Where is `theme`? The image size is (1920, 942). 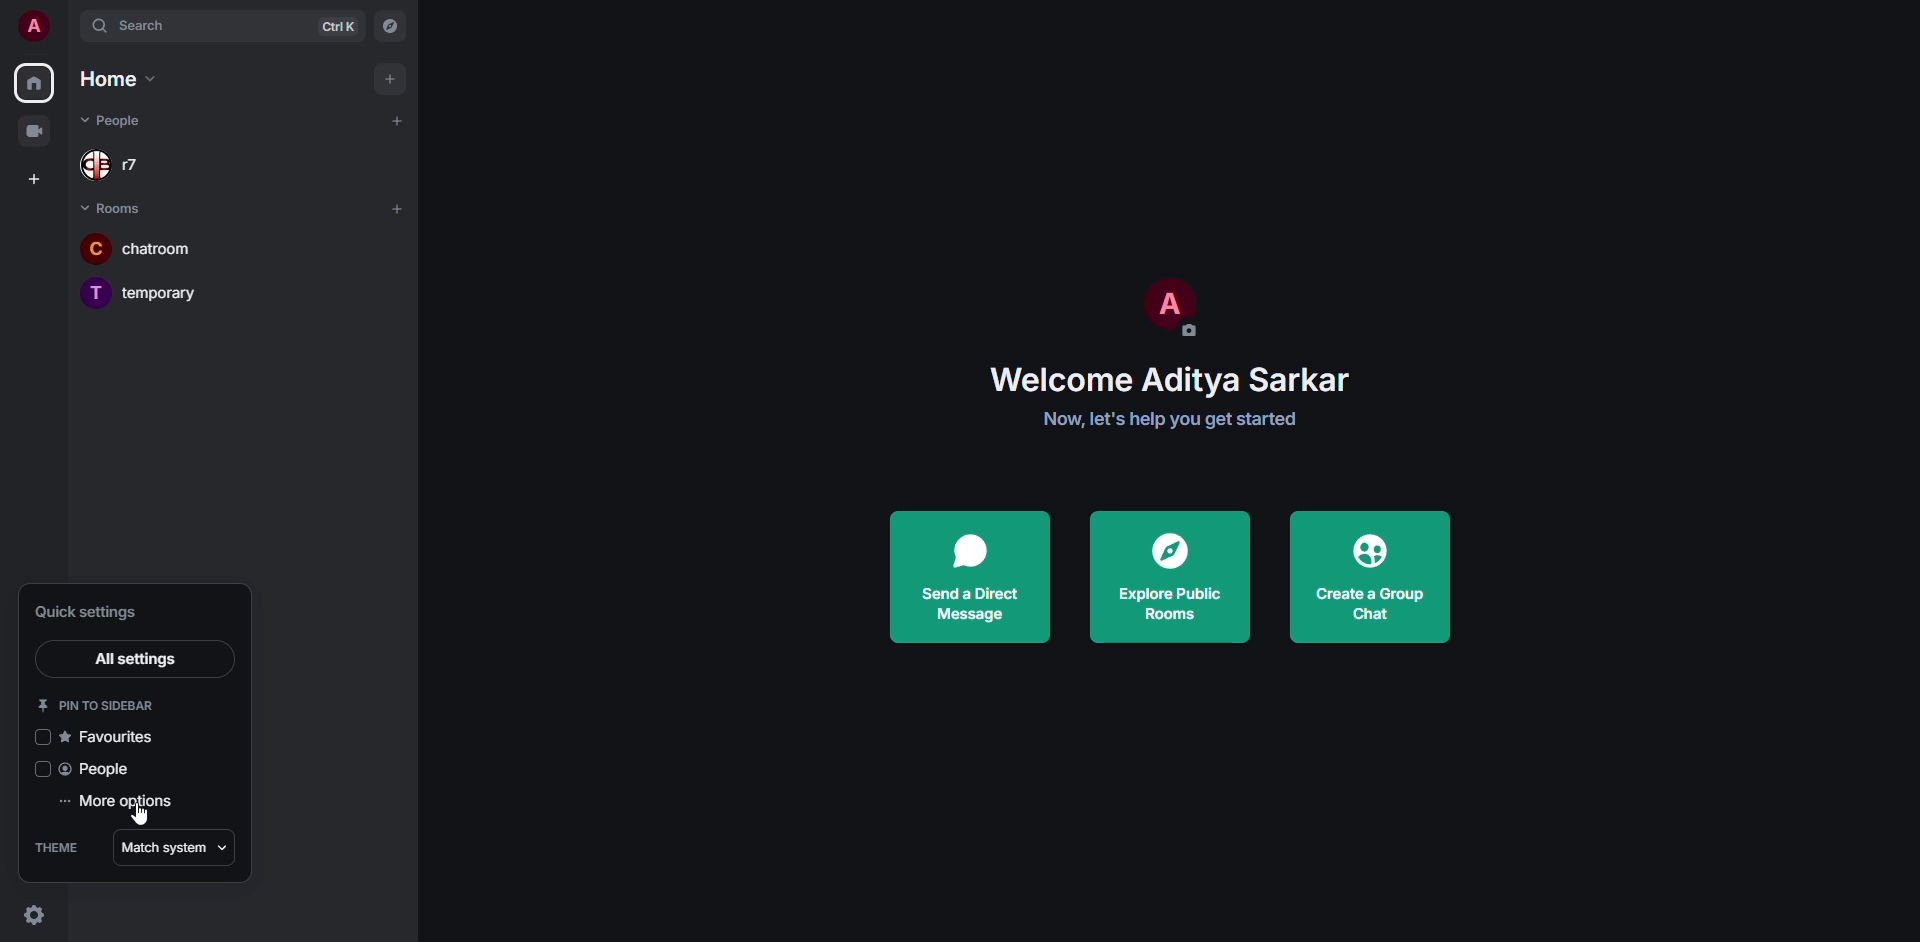
theme is located at coordinates (61, 847).